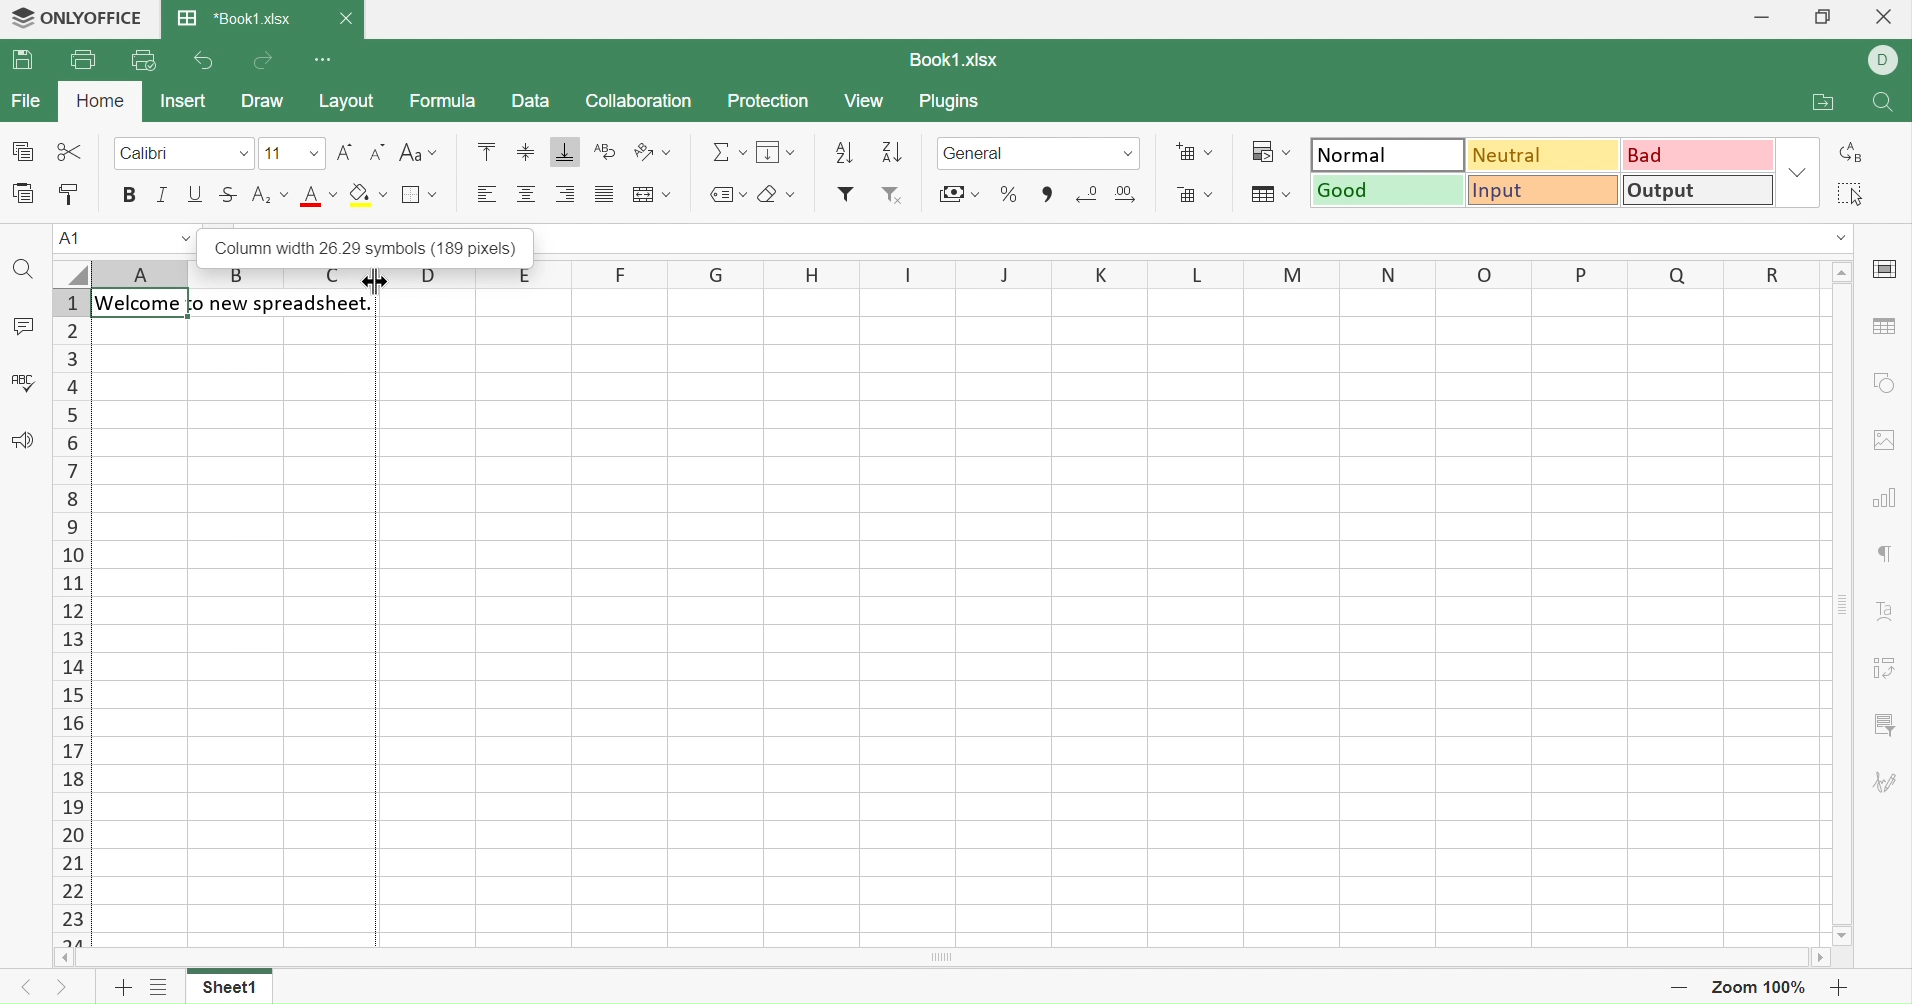 Image resolution: width=1912 pixels, height=1004 pixels. I want to click on DELL, so click(1884, 59).